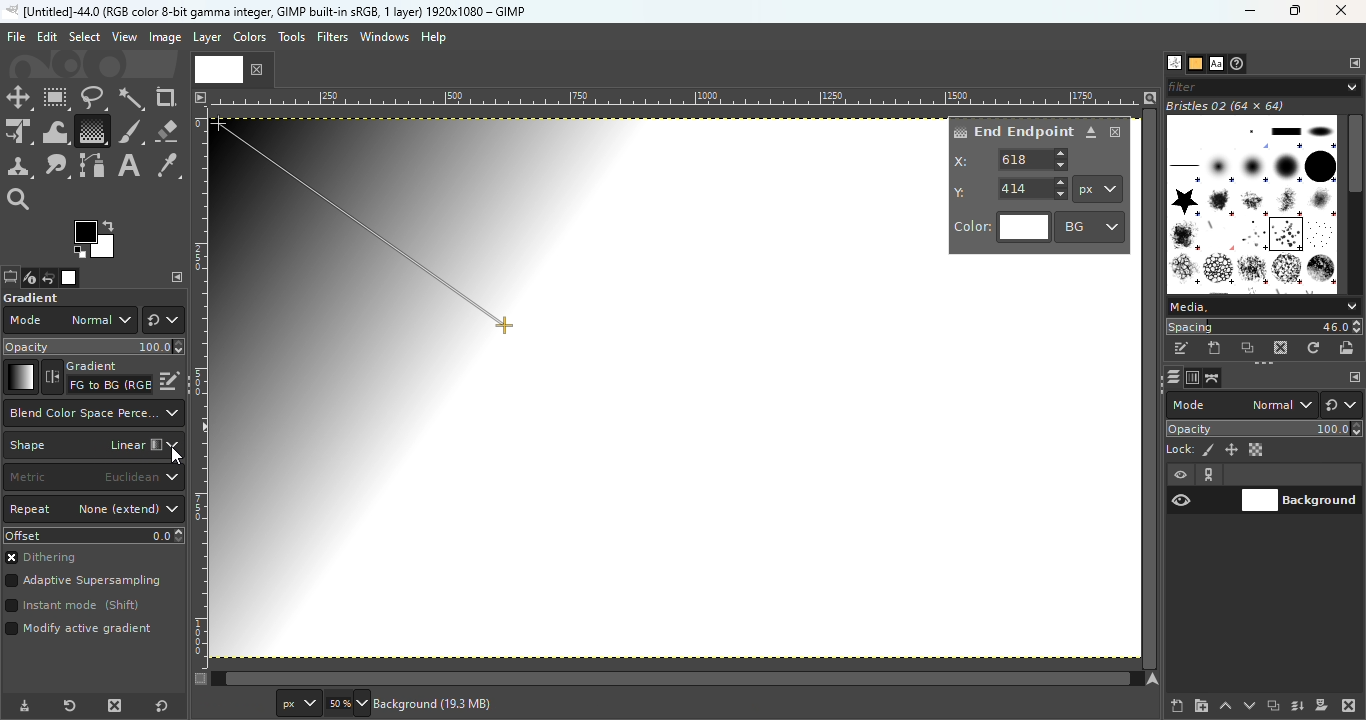 This screenshot has width=1366, height=720. What do you see at coordinates (1190, 448) in the screenshot?
I see `Lock pixels` at bounding box center [1190, 448].